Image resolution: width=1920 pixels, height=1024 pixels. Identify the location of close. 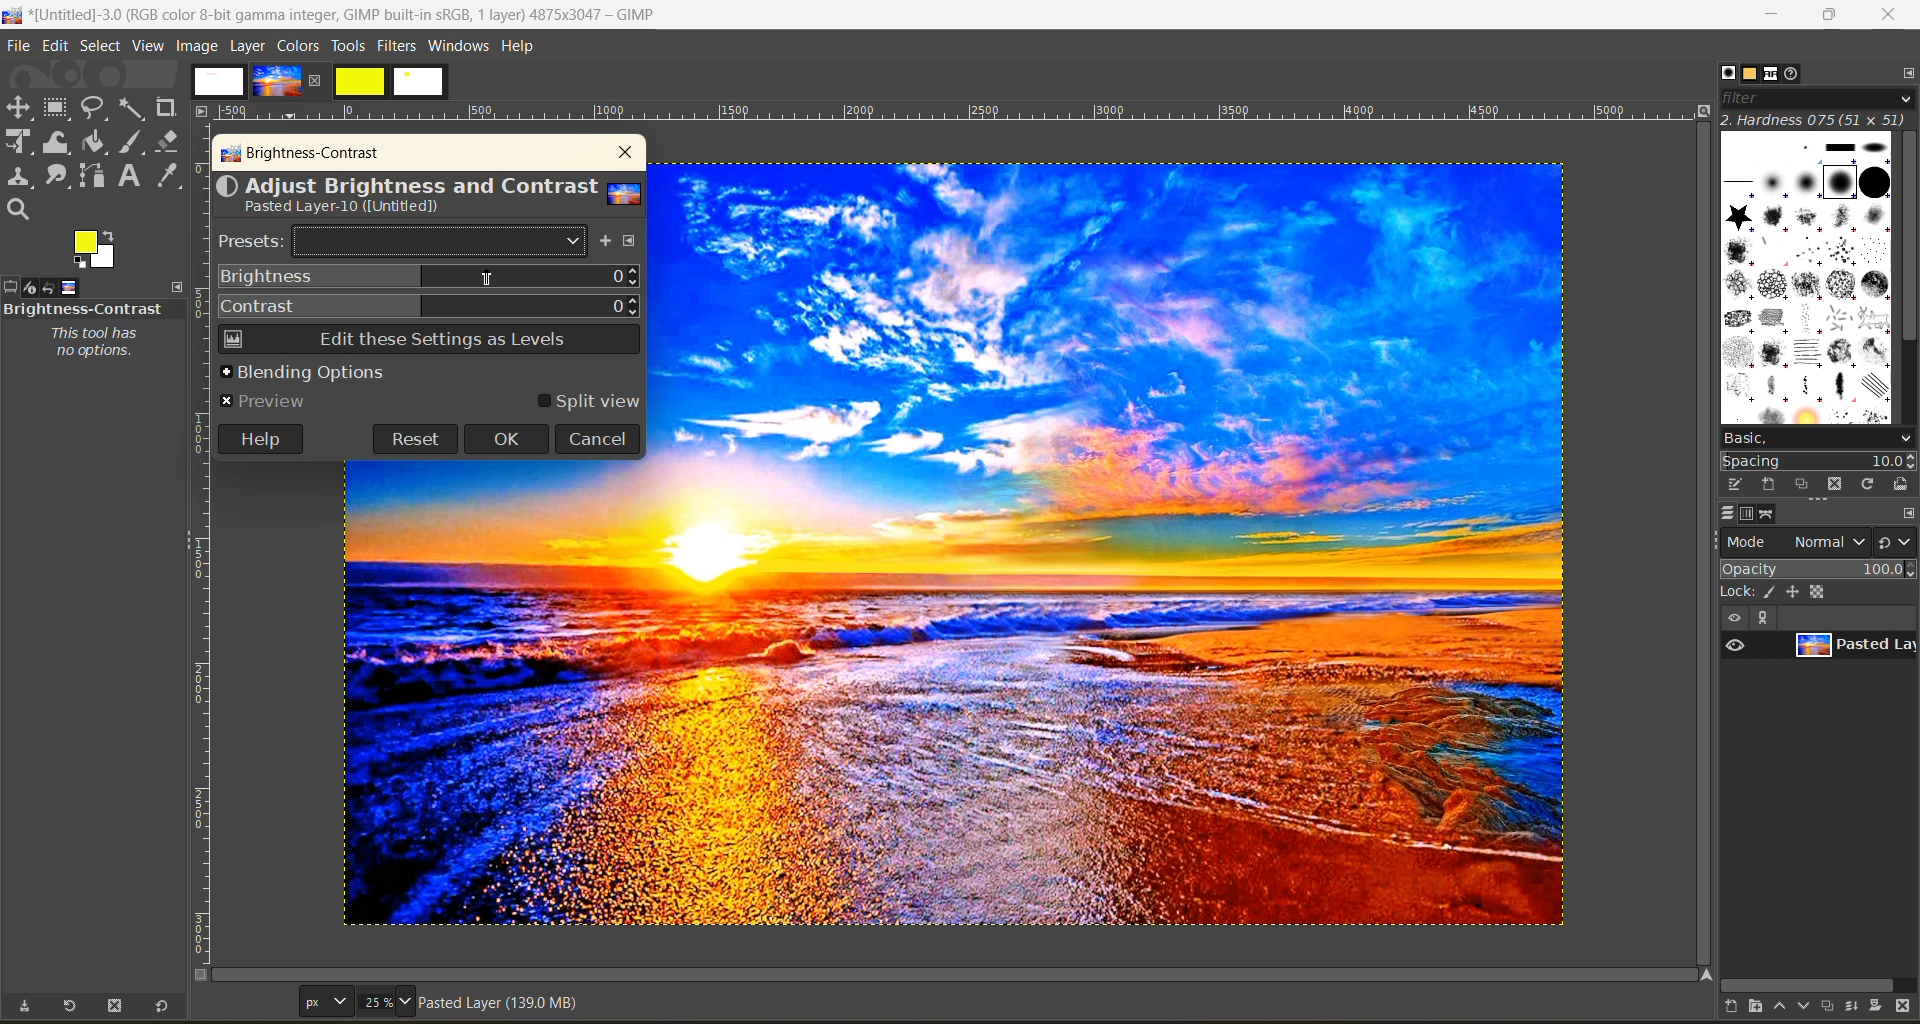
(621, 153).